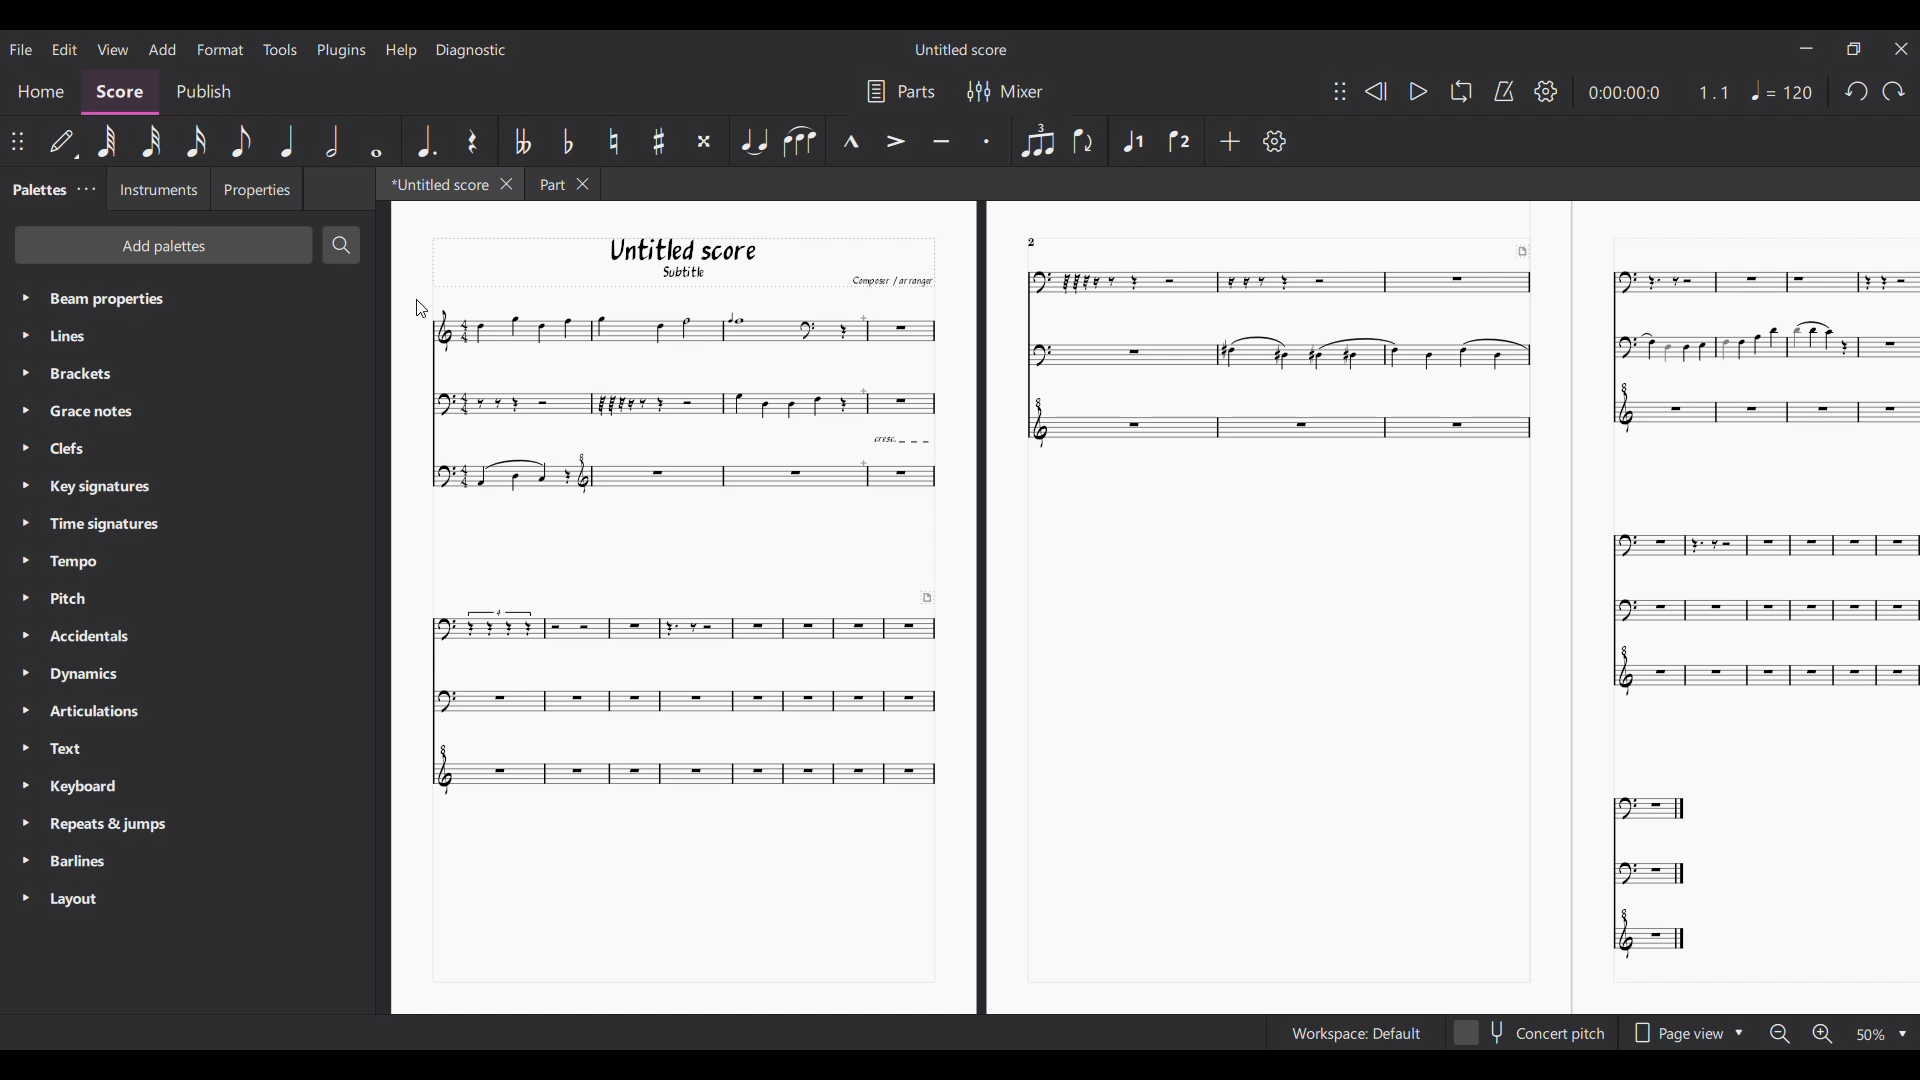  What do you see at coordinates (1807, 47) in the screenshot?
I see `Minimize` at bounding box center [1807, 47].